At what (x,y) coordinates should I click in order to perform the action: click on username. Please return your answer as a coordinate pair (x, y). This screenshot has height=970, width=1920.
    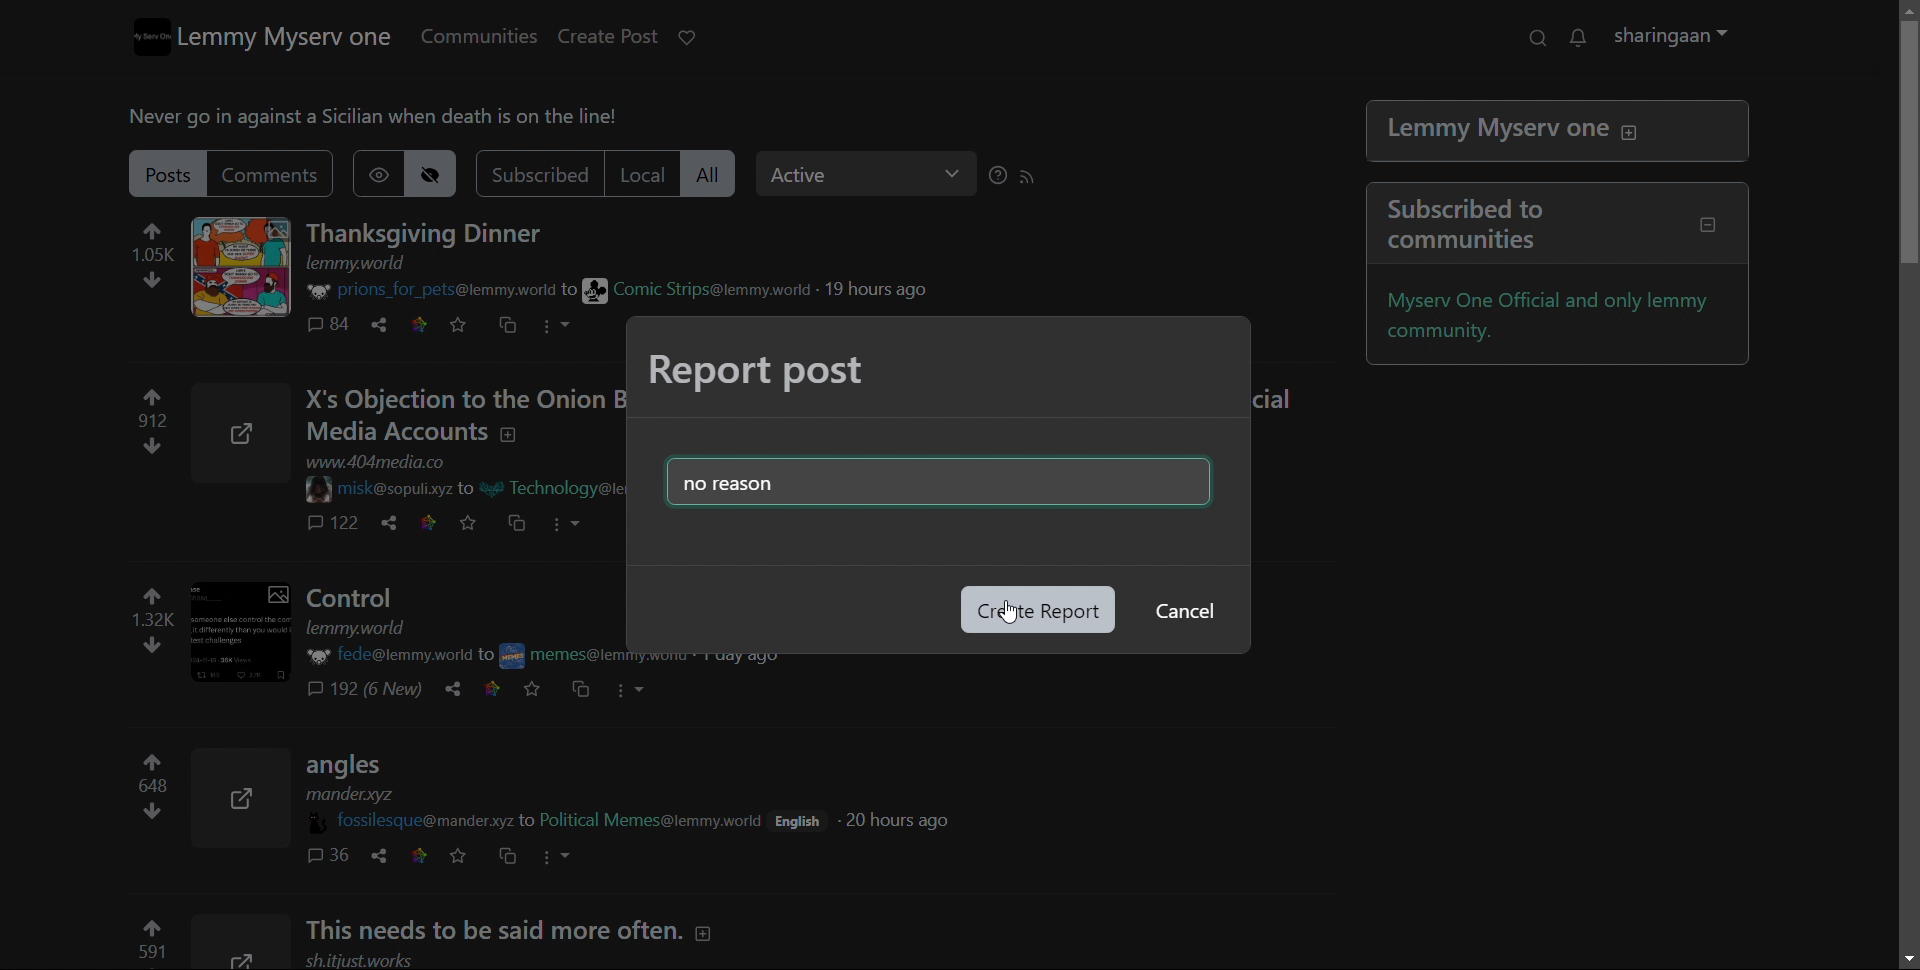
    Looking at the image, I should click on (399, 487).